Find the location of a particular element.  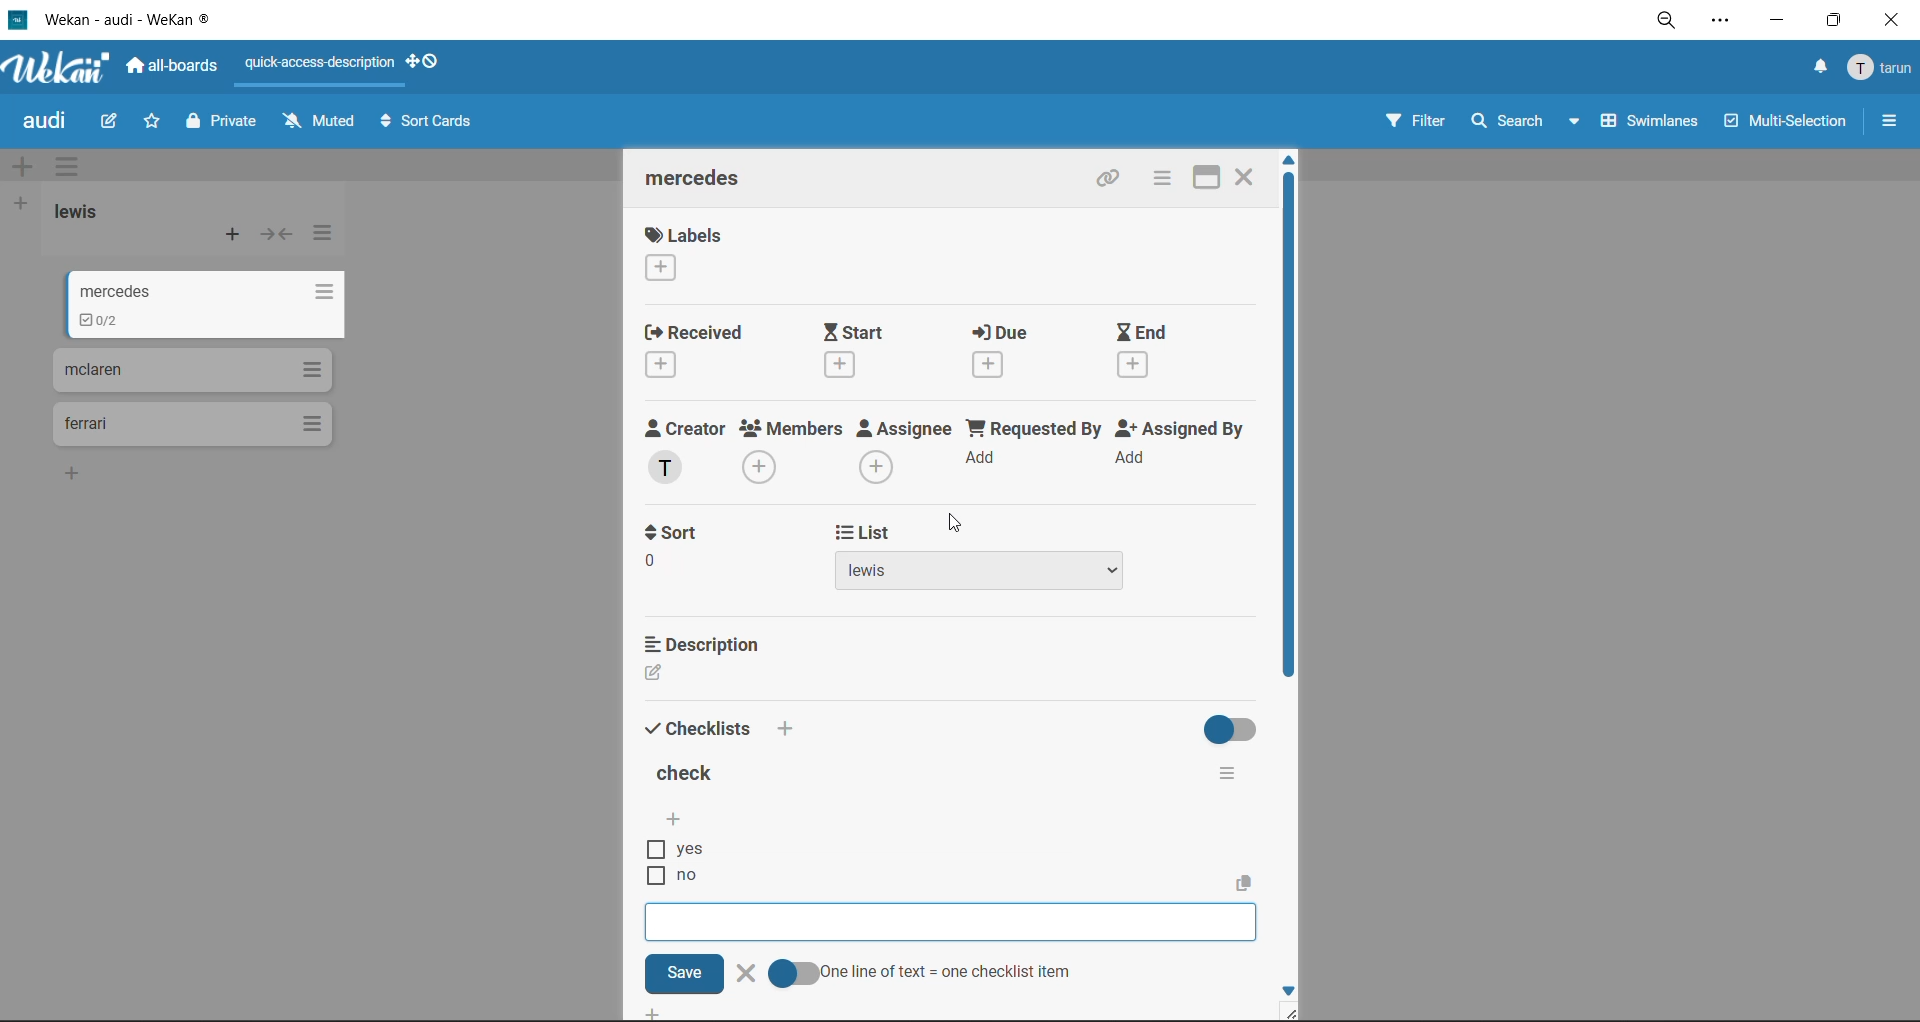

collapse is located at coordinates (280, 239).